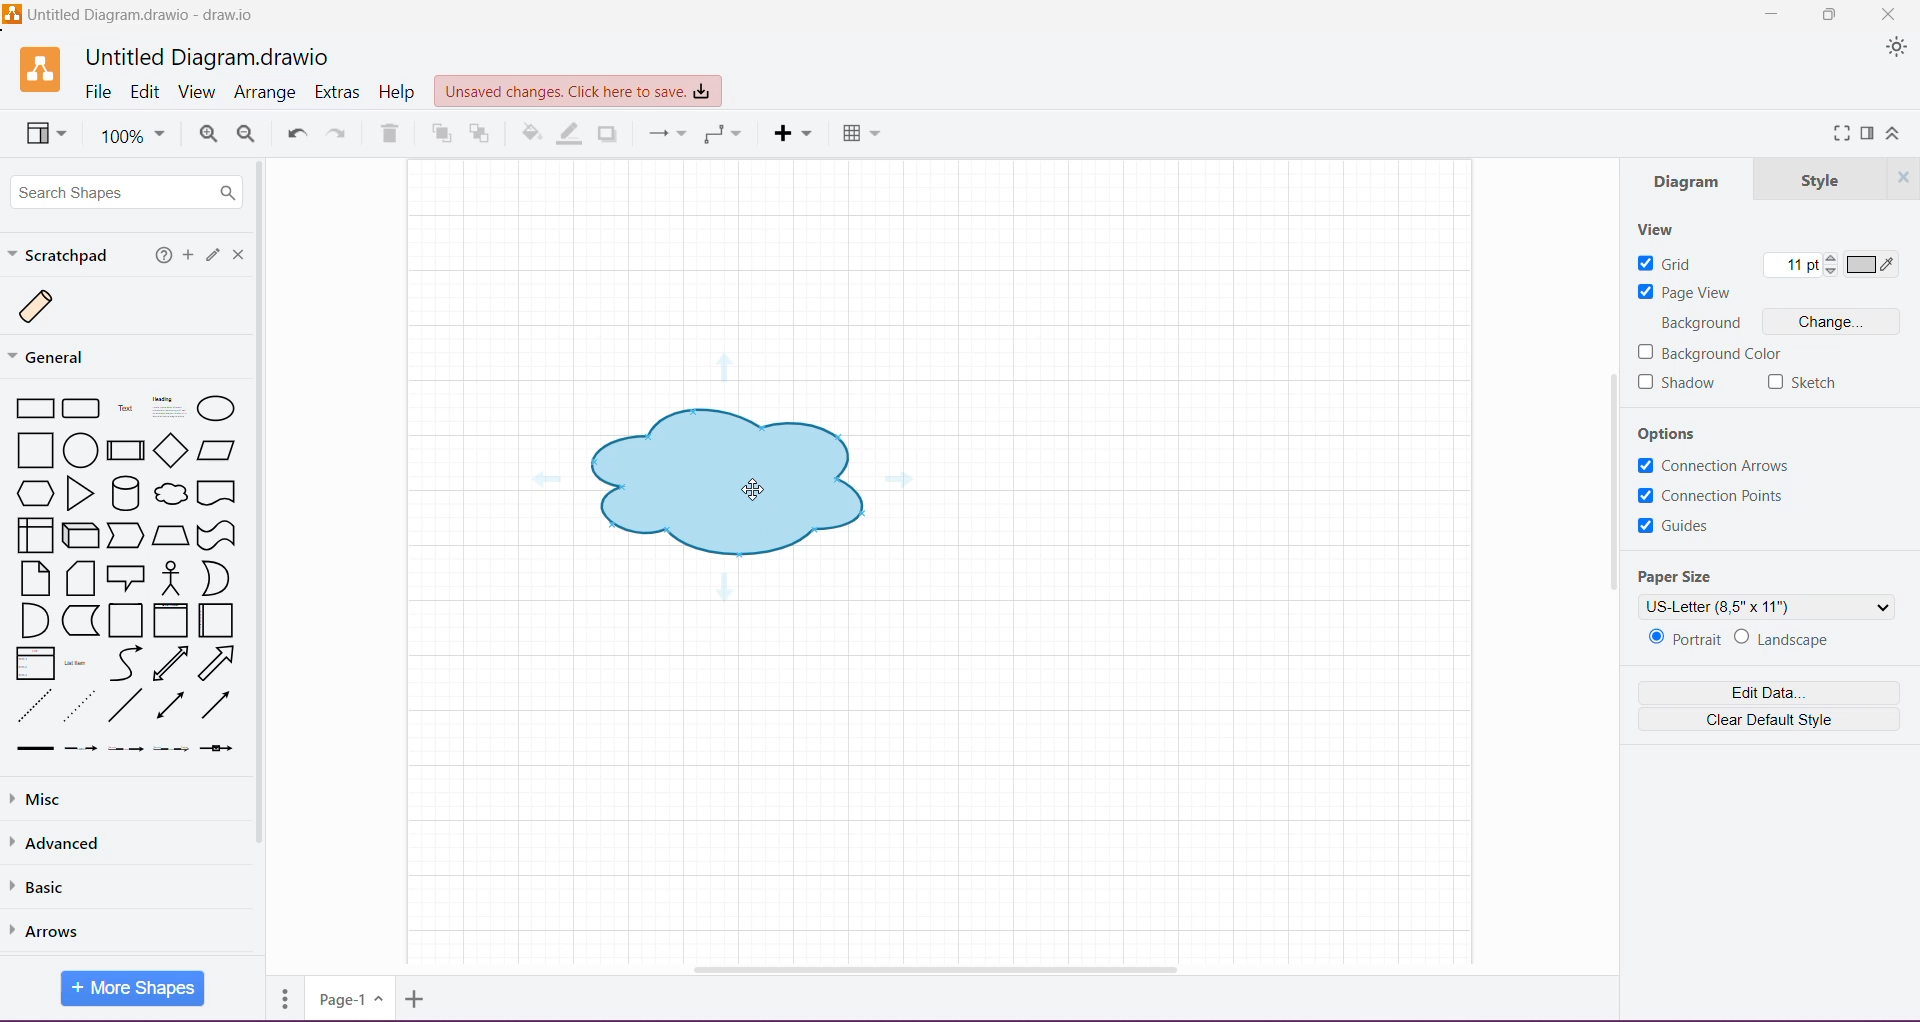 Image resolution: width=1920 pixels, height=1022 pixels. What do you see at coordinates (1769, 15) in the screenshot?
I see `Minimize` at bounding box center [1769, 15].